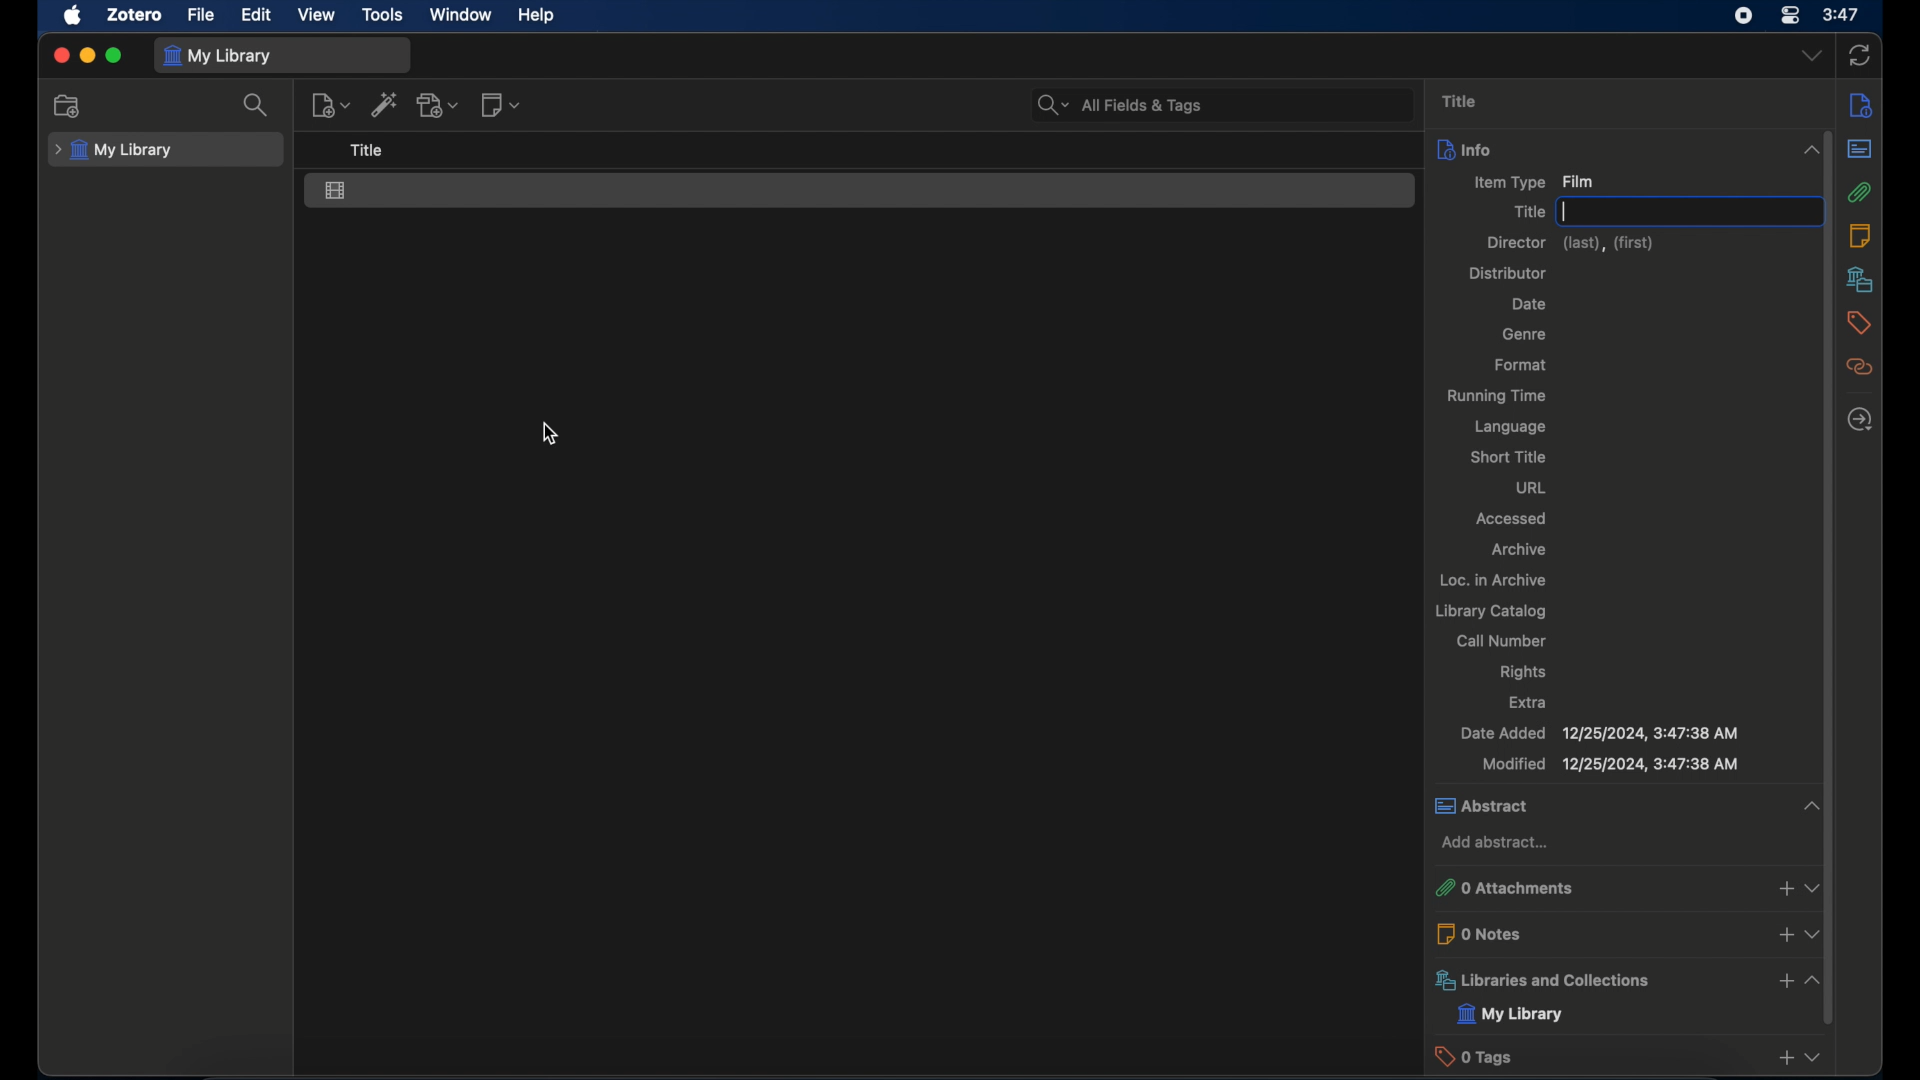 The height and width of the screenshot is (1080, 1920). What do you see at coordinates (1815, 1056) in the screenshot?
I see `dropdown` at bounding box center [1815, 1056].